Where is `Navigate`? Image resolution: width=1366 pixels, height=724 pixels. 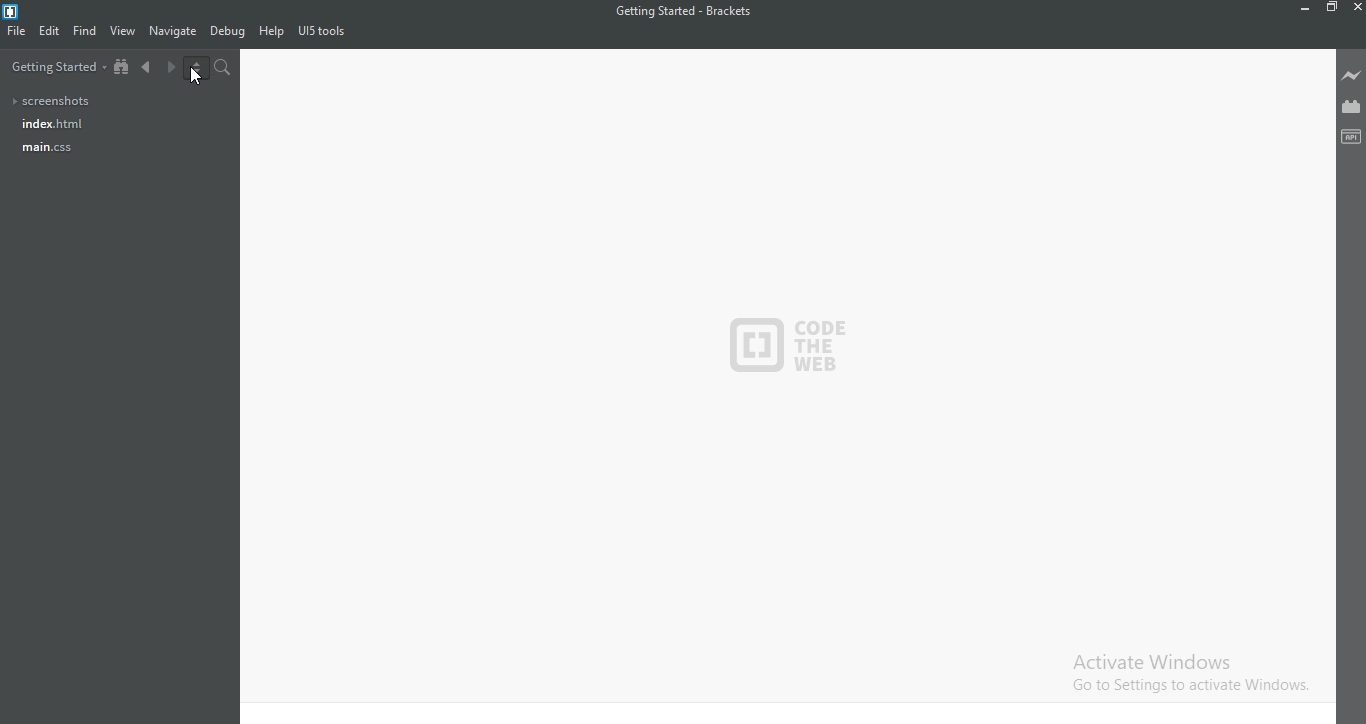
Navigate is located at coordinates (174, 30).